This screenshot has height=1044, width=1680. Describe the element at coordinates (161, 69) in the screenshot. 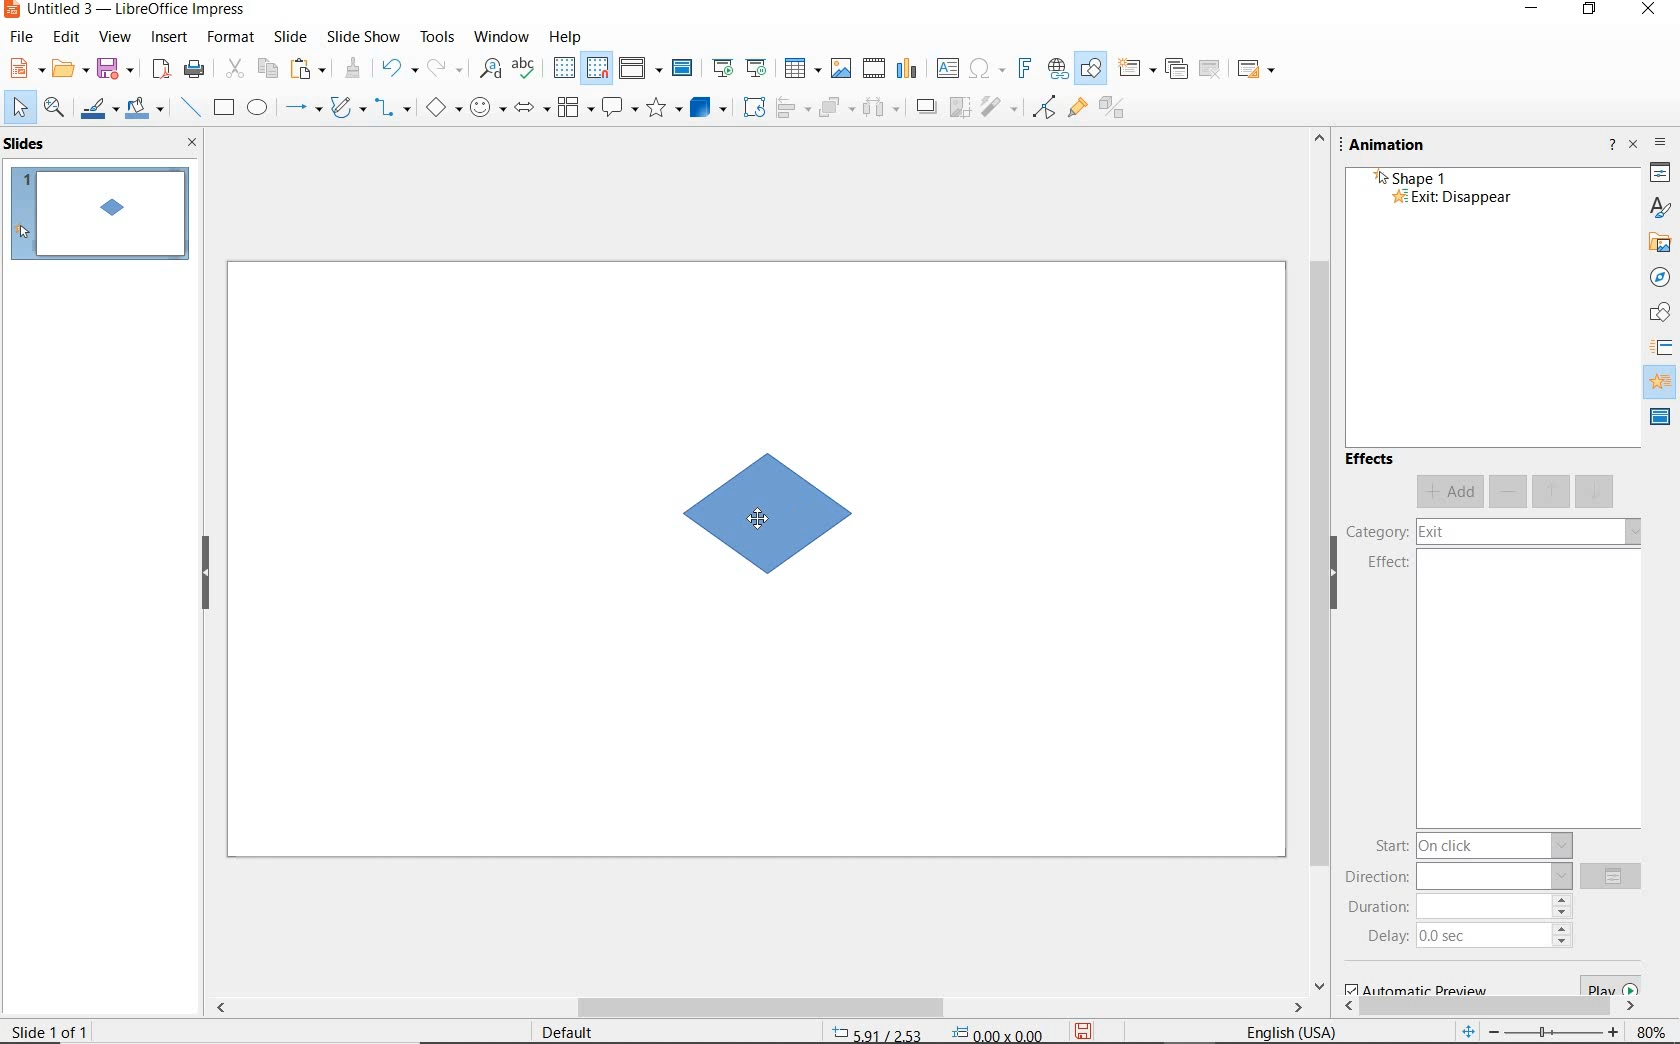

I see `export as pdf` at that location.